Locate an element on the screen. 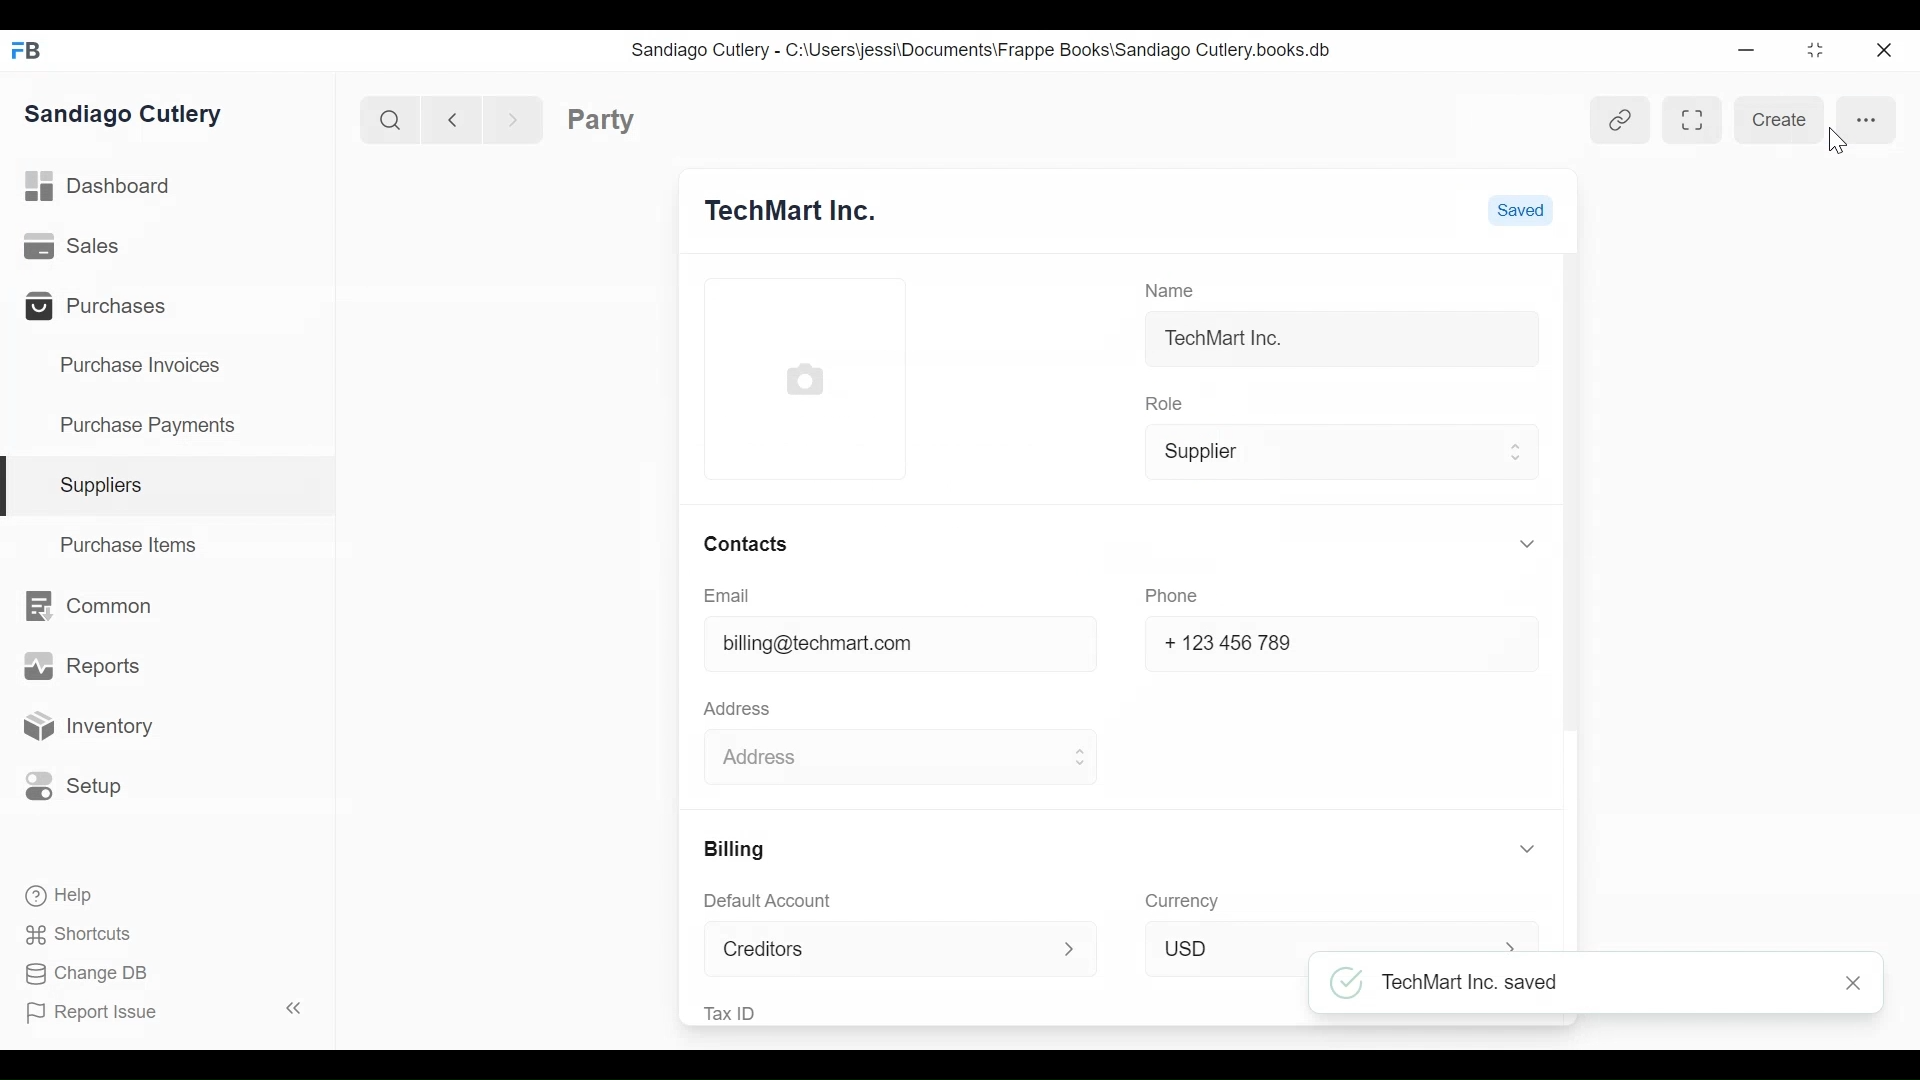 The image size is (1920, 1080). next is located at coordinates (516, 117).